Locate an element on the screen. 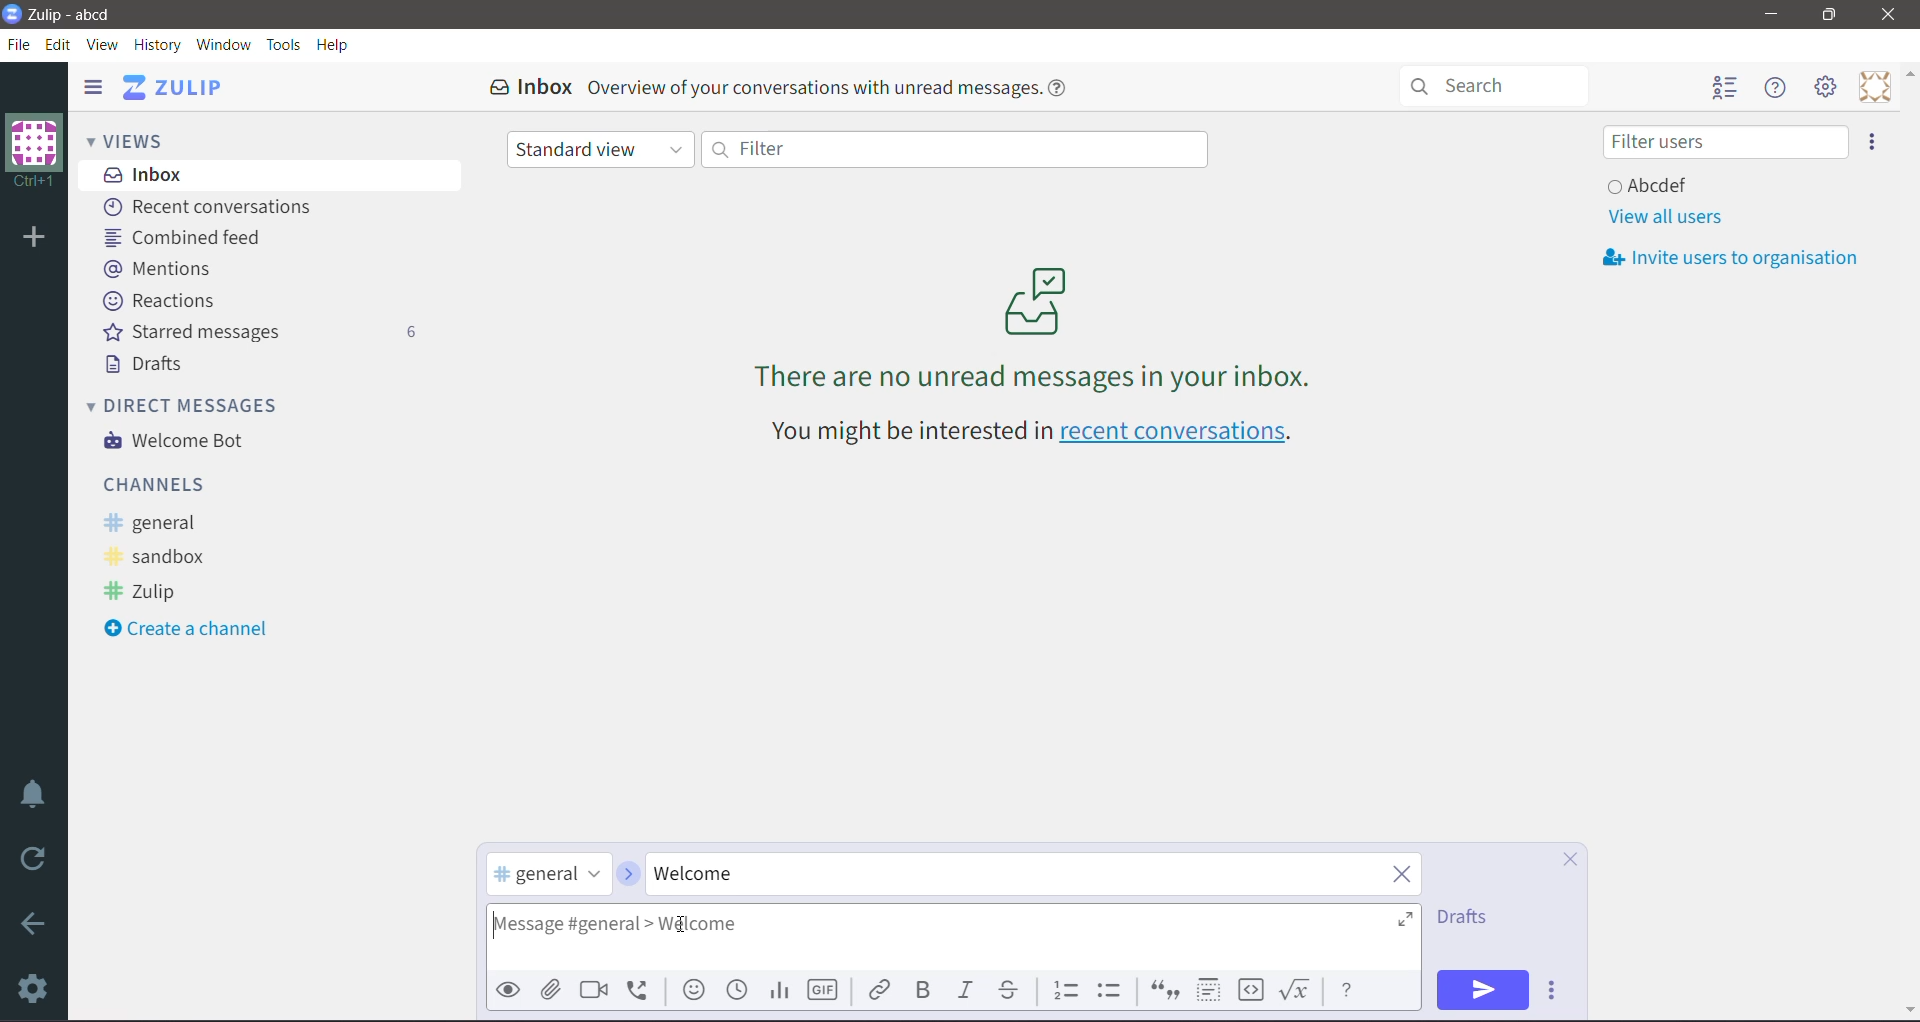 The width and height of the screenshot is (1920, 1022). Spoiler is located at coordinates (1208, 991).